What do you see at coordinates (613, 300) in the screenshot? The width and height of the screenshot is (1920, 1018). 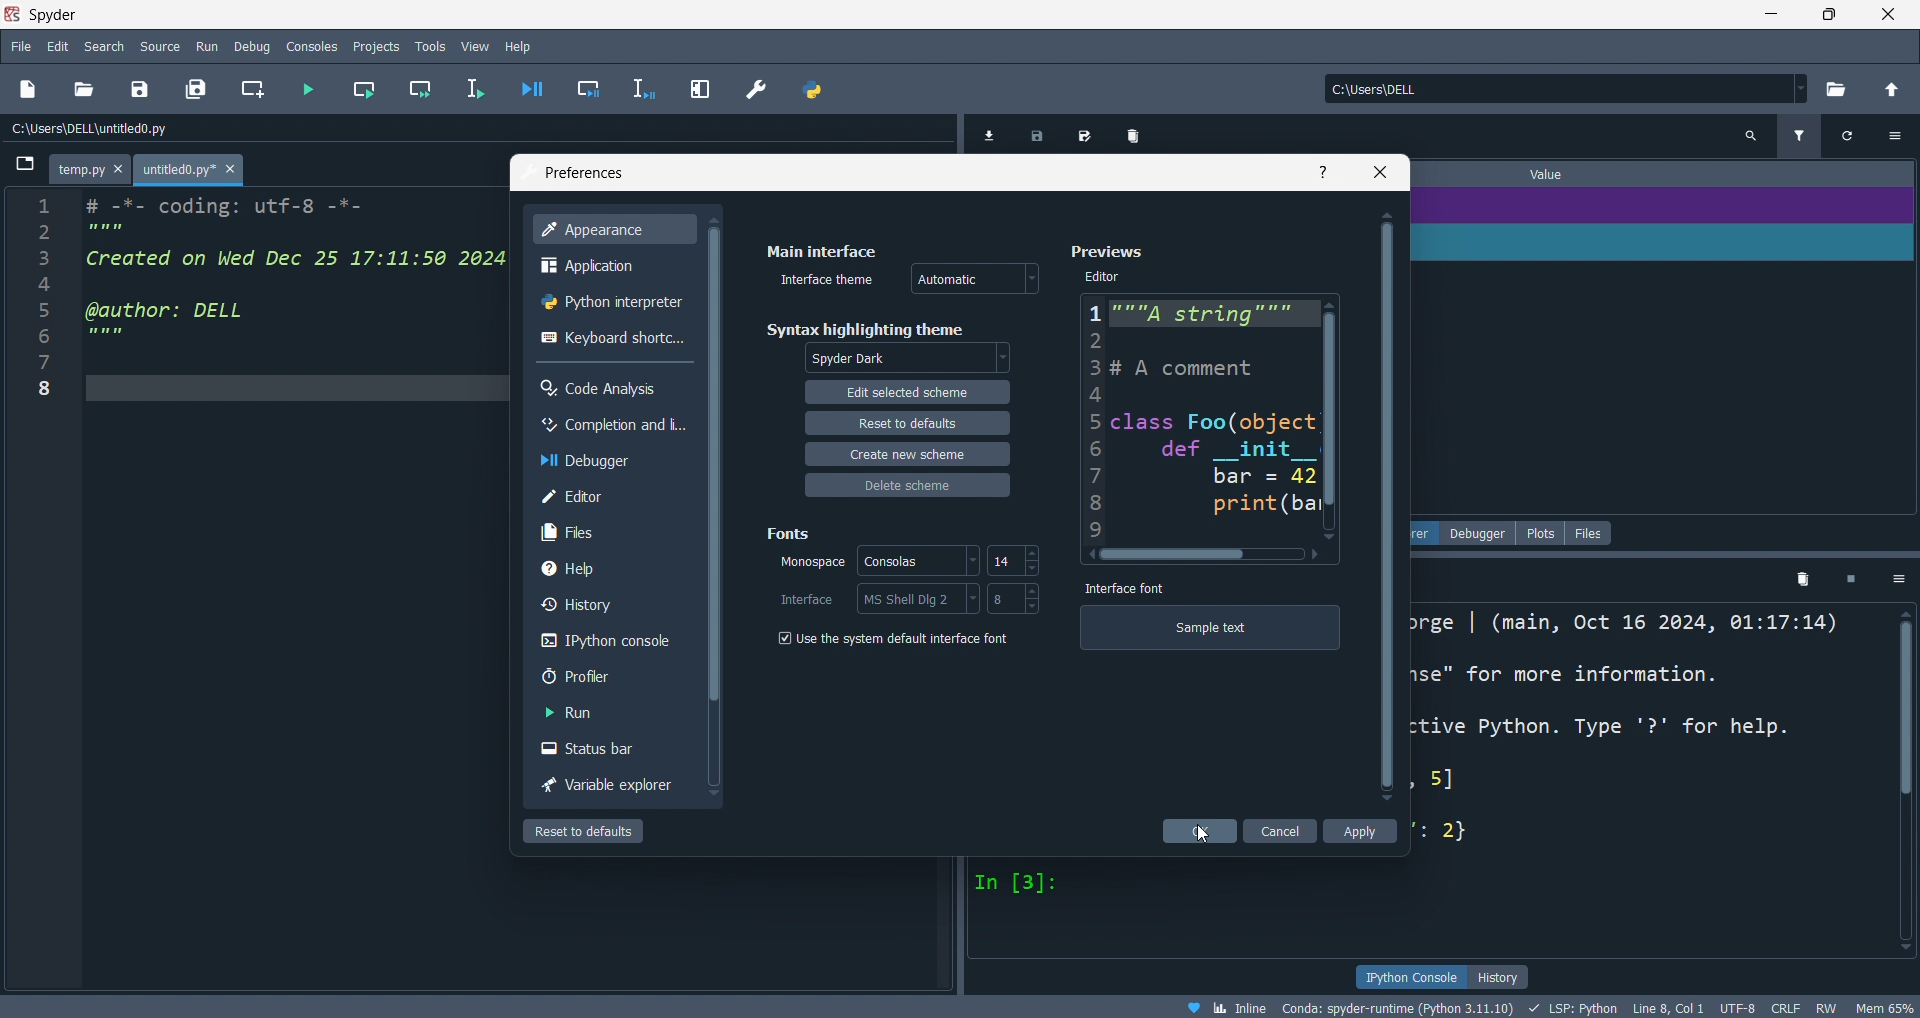 I see `python interpreter` at bounding box center [613, 300].